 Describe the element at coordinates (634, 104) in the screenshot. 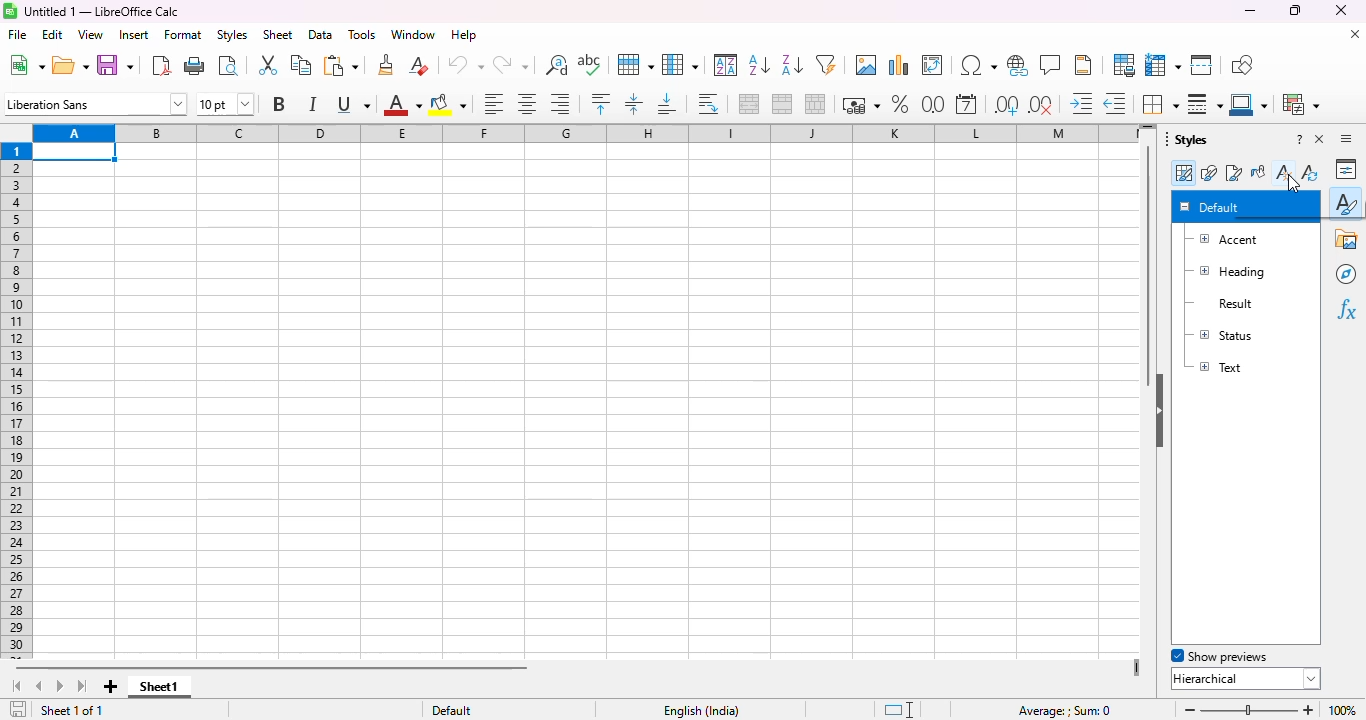

I see `center vertically` at that location.